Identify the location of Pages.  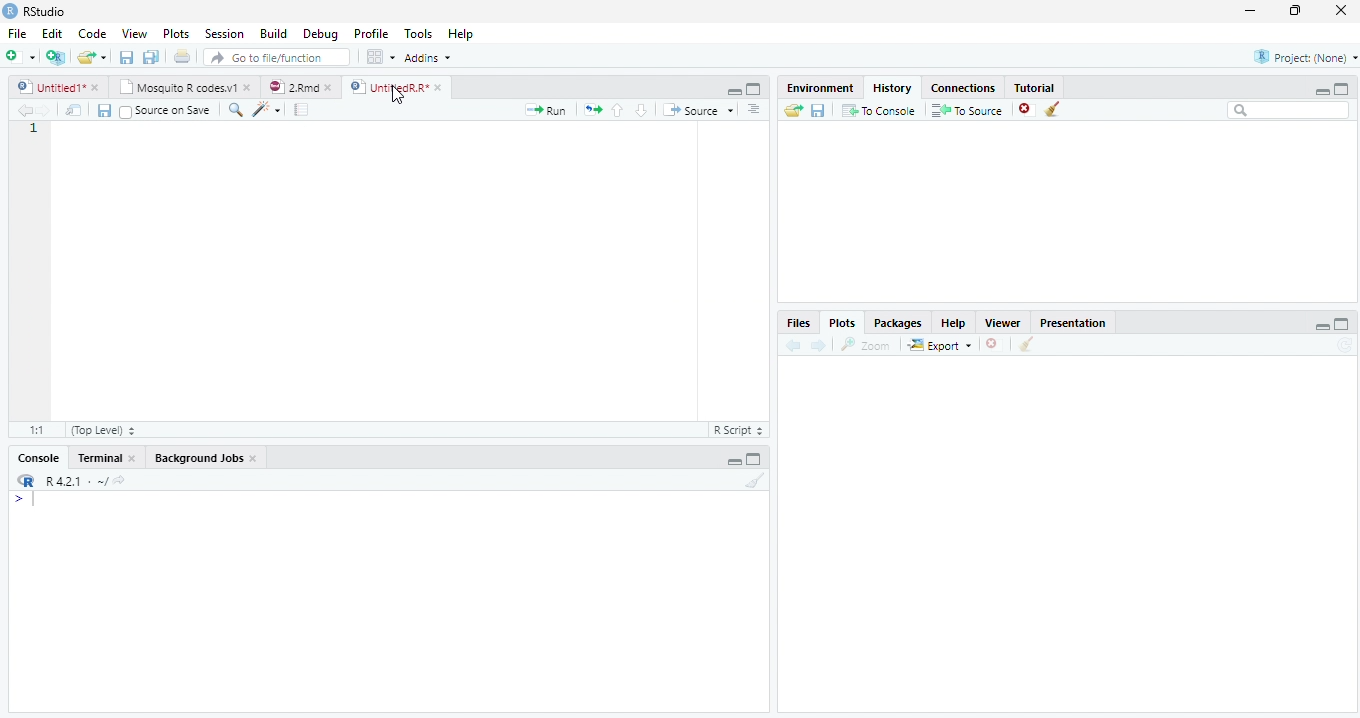
(593, 110).